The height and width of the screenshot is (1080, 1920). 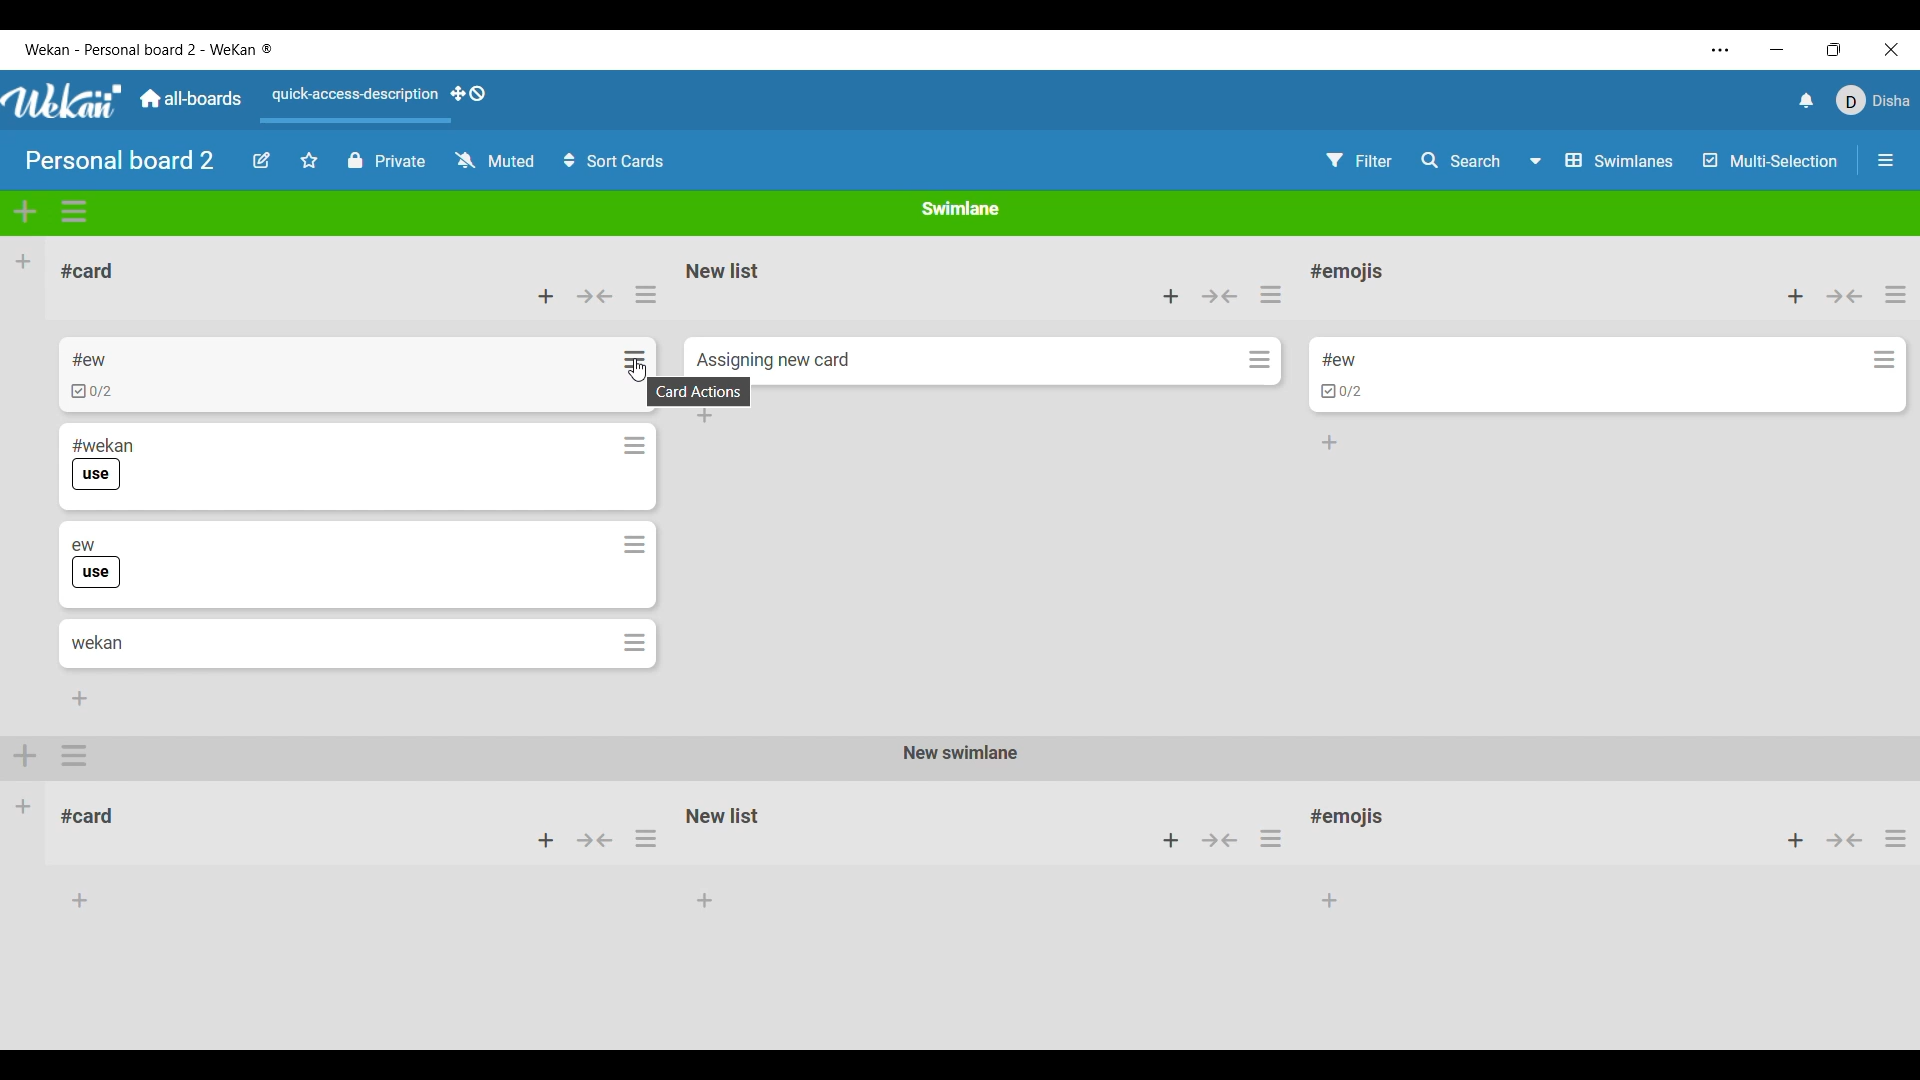 What do you see at coordinates (97, 813) in the screenshot?
I see `#card` at bounding box center [97, 813].